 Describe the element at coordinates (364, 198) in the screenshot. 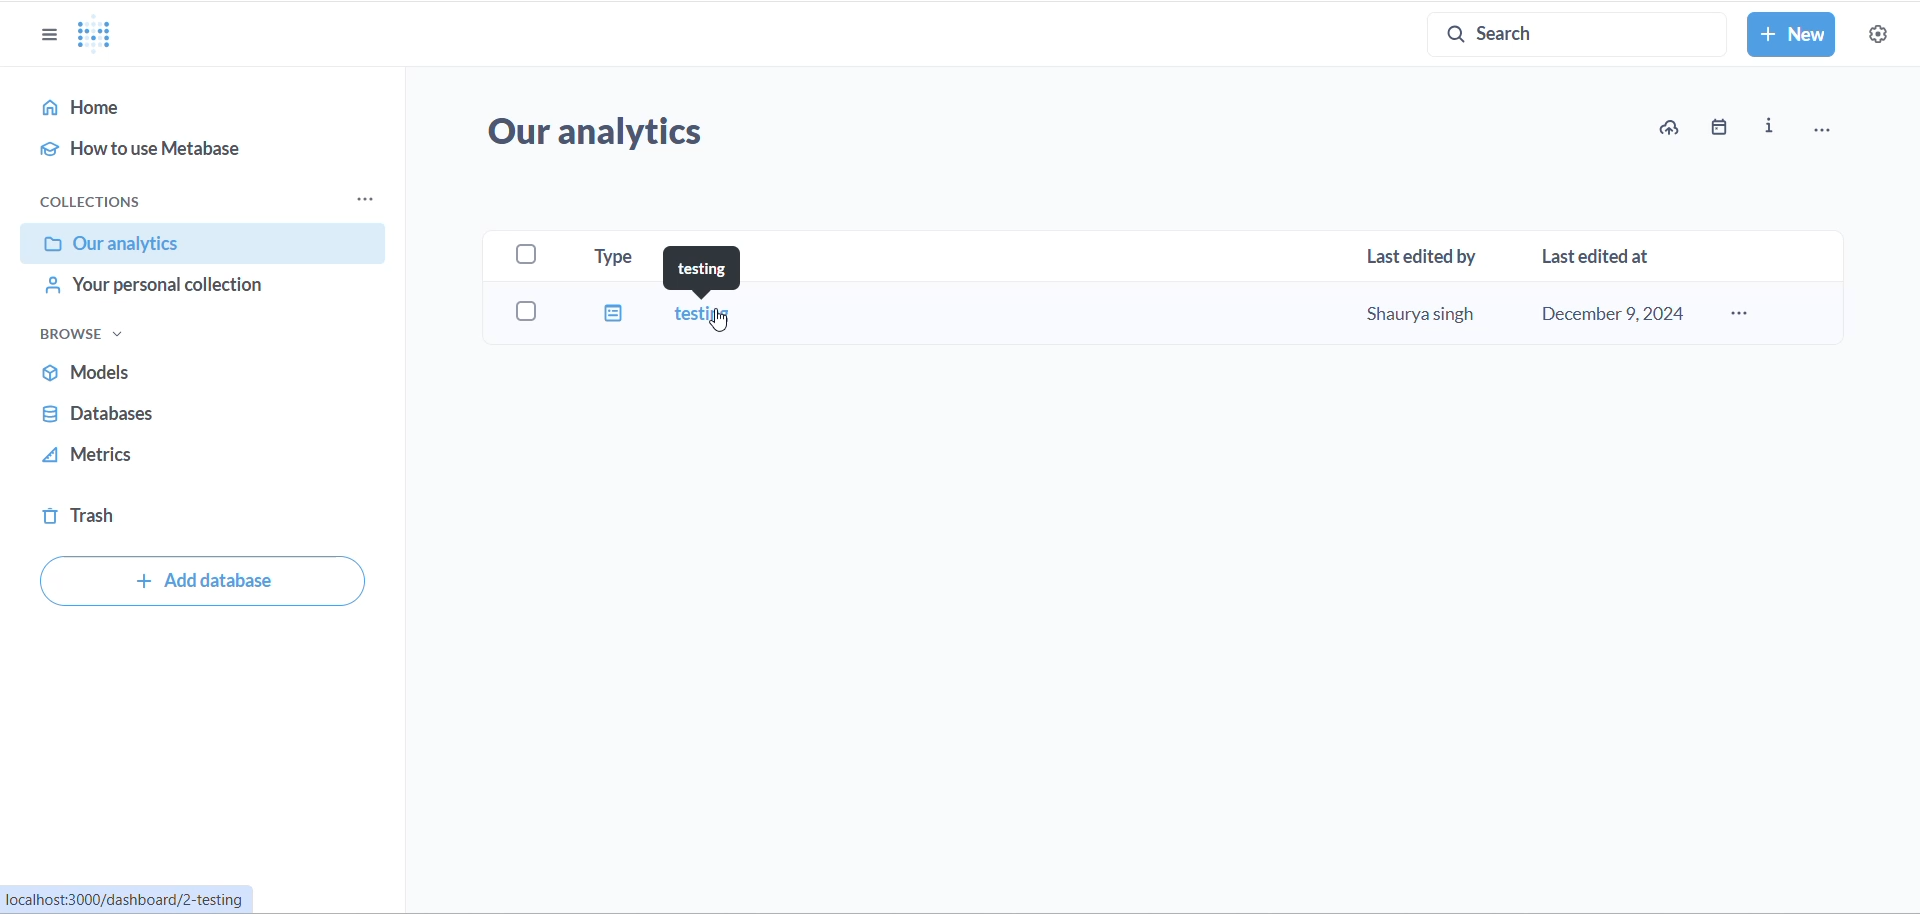

I see `collections menu` at that location.